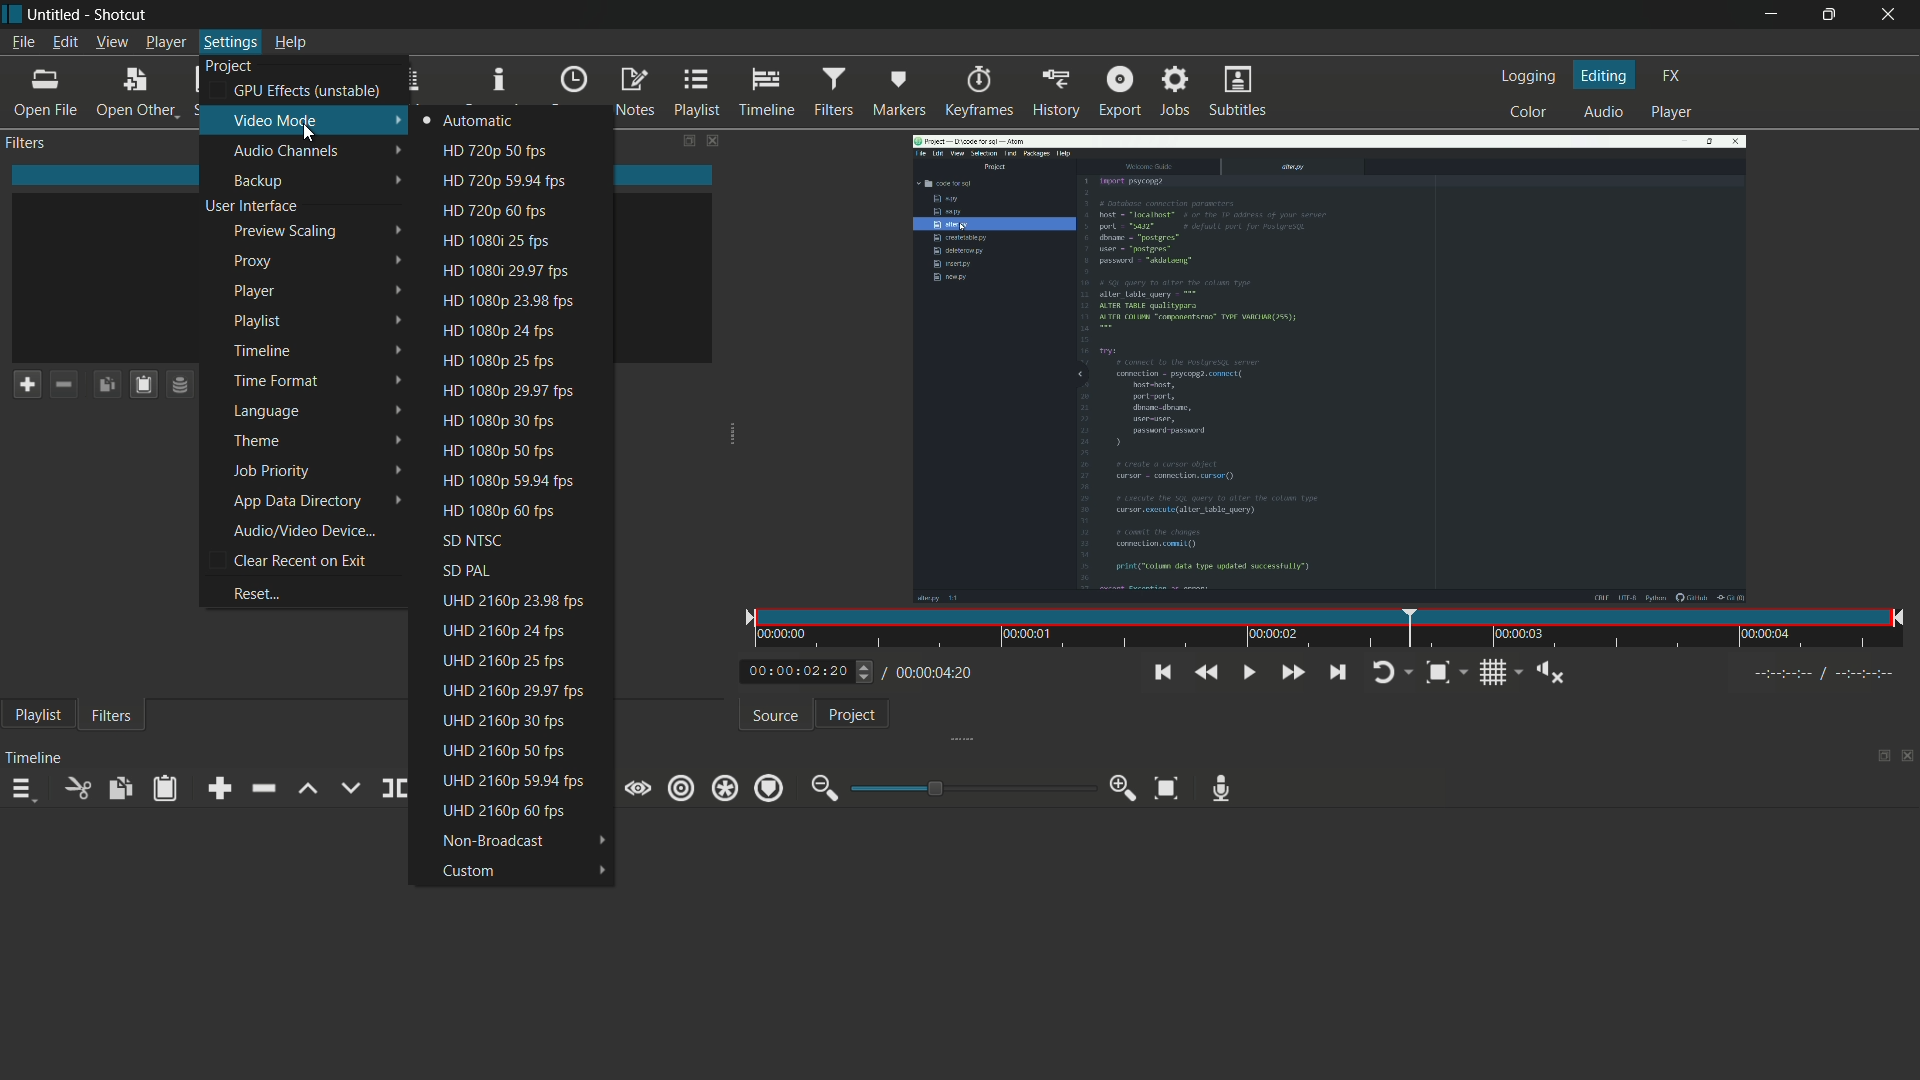 This screenshot has height=1080, width=1920. What do you see at coordinates (821, 789) in the screenshot?
I see `zoom out` at bounding box center [821, 789].